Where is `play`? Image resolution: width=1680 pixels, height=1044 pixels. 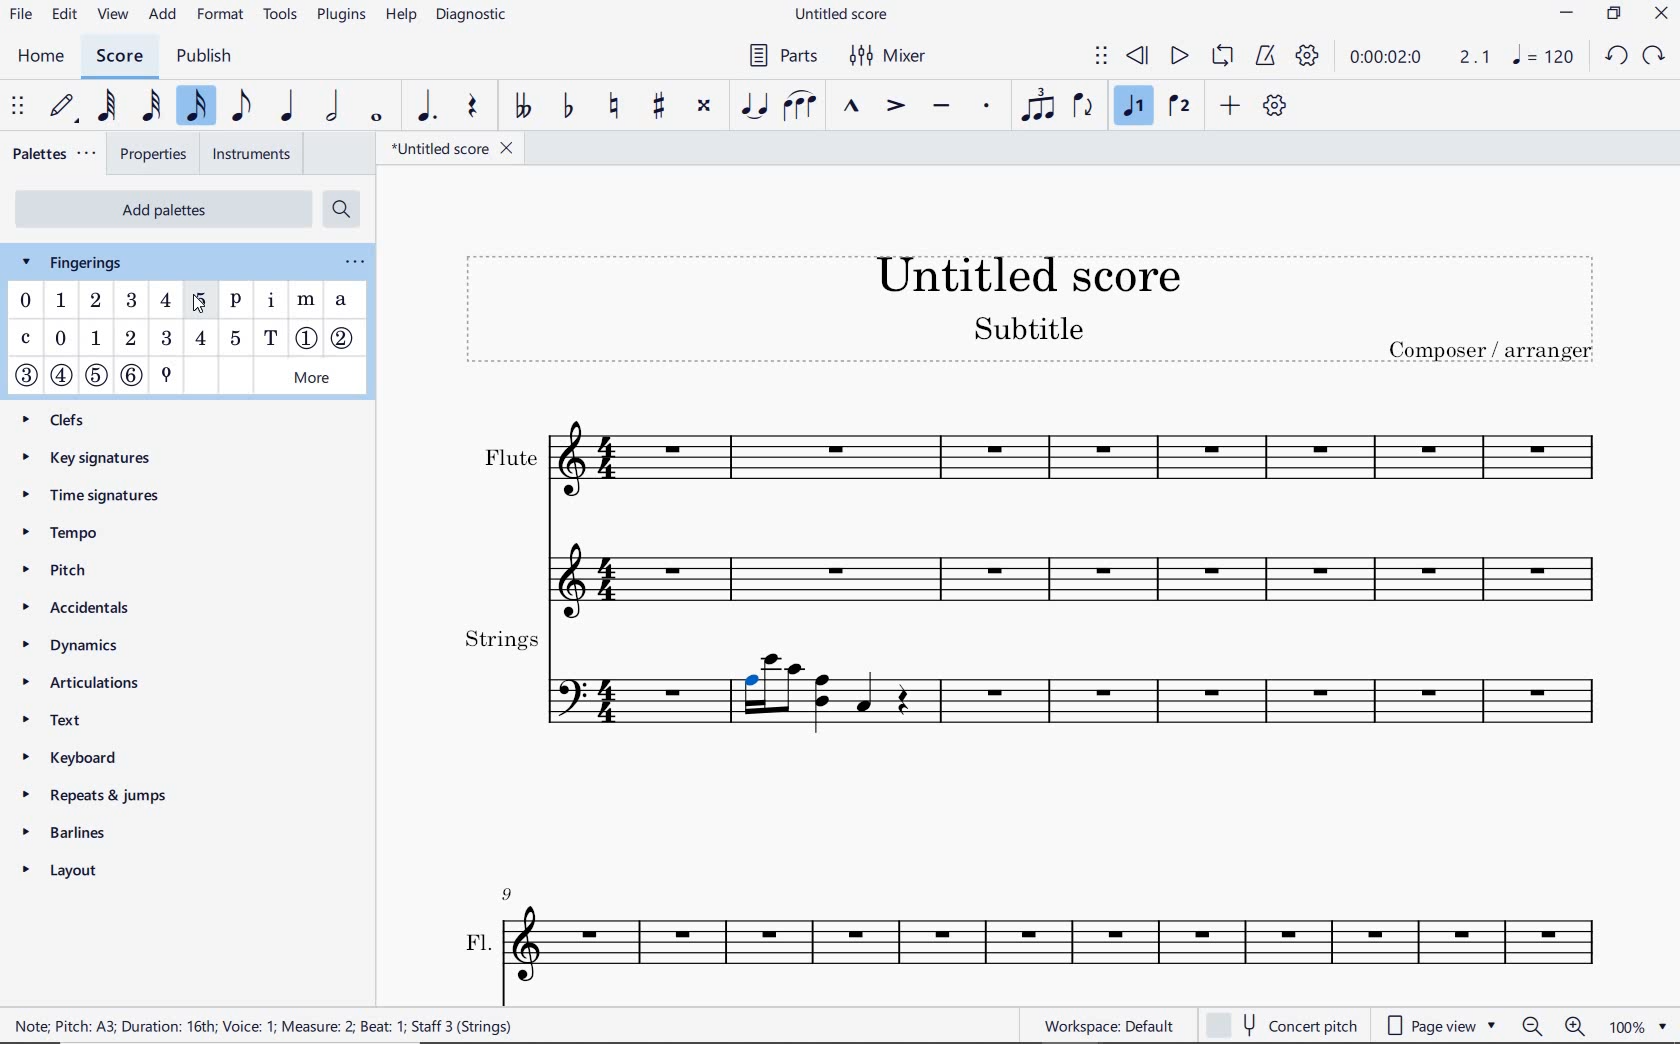 play is located at coordinates (1179, 57).